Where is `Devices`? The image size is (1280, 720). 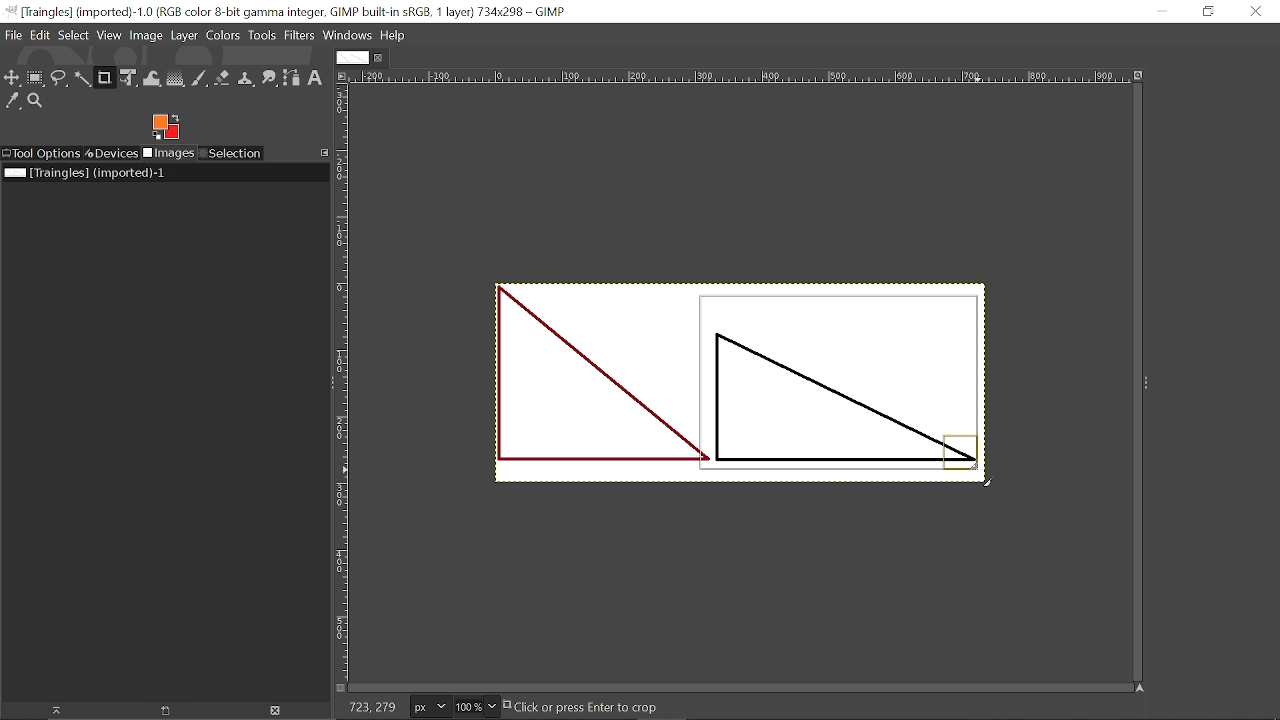 Devices is located at coordinates (112, 153).